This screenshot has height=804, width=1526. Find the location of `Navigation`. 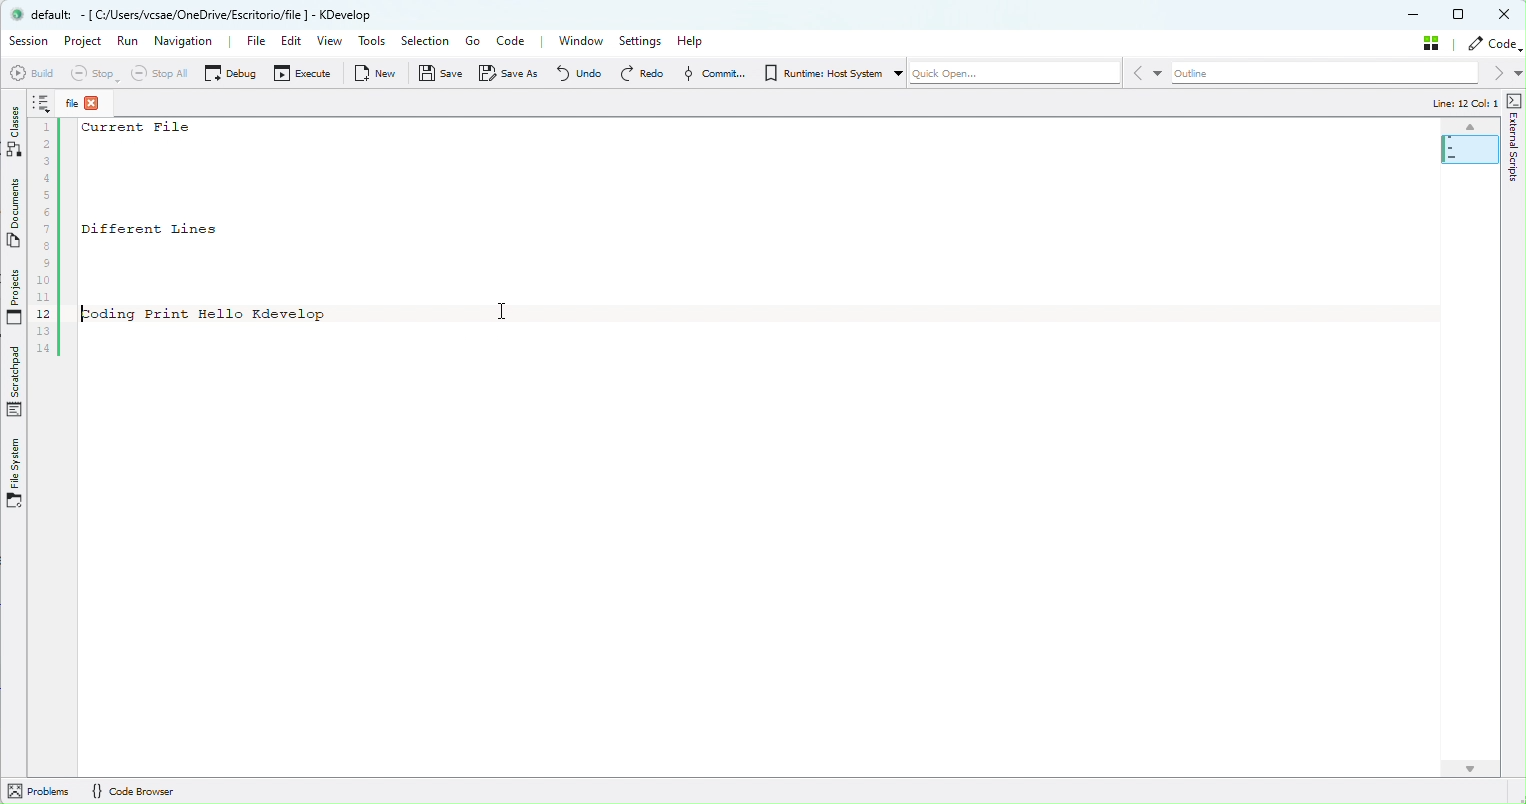

Navigation is located at coordinates (190, 42).